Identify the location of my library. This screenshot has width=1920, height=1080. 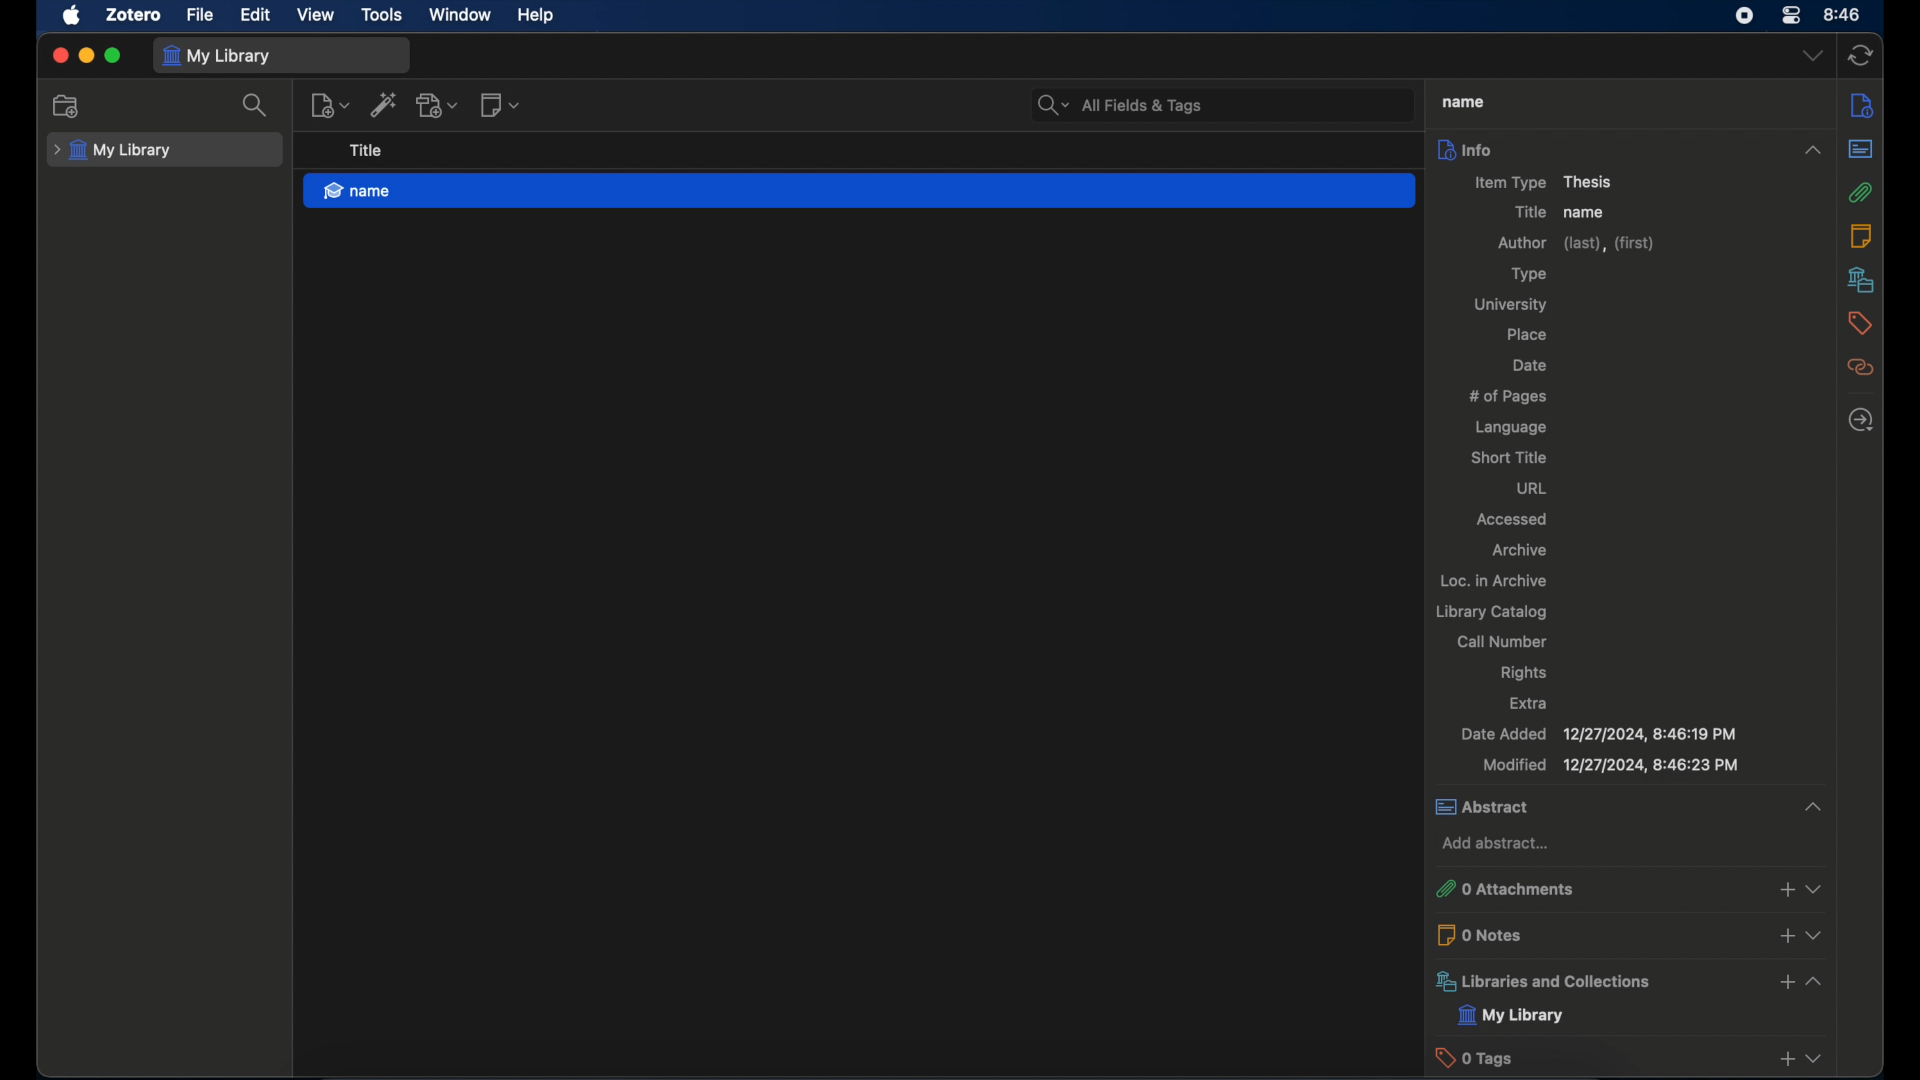
(1513, 1016).